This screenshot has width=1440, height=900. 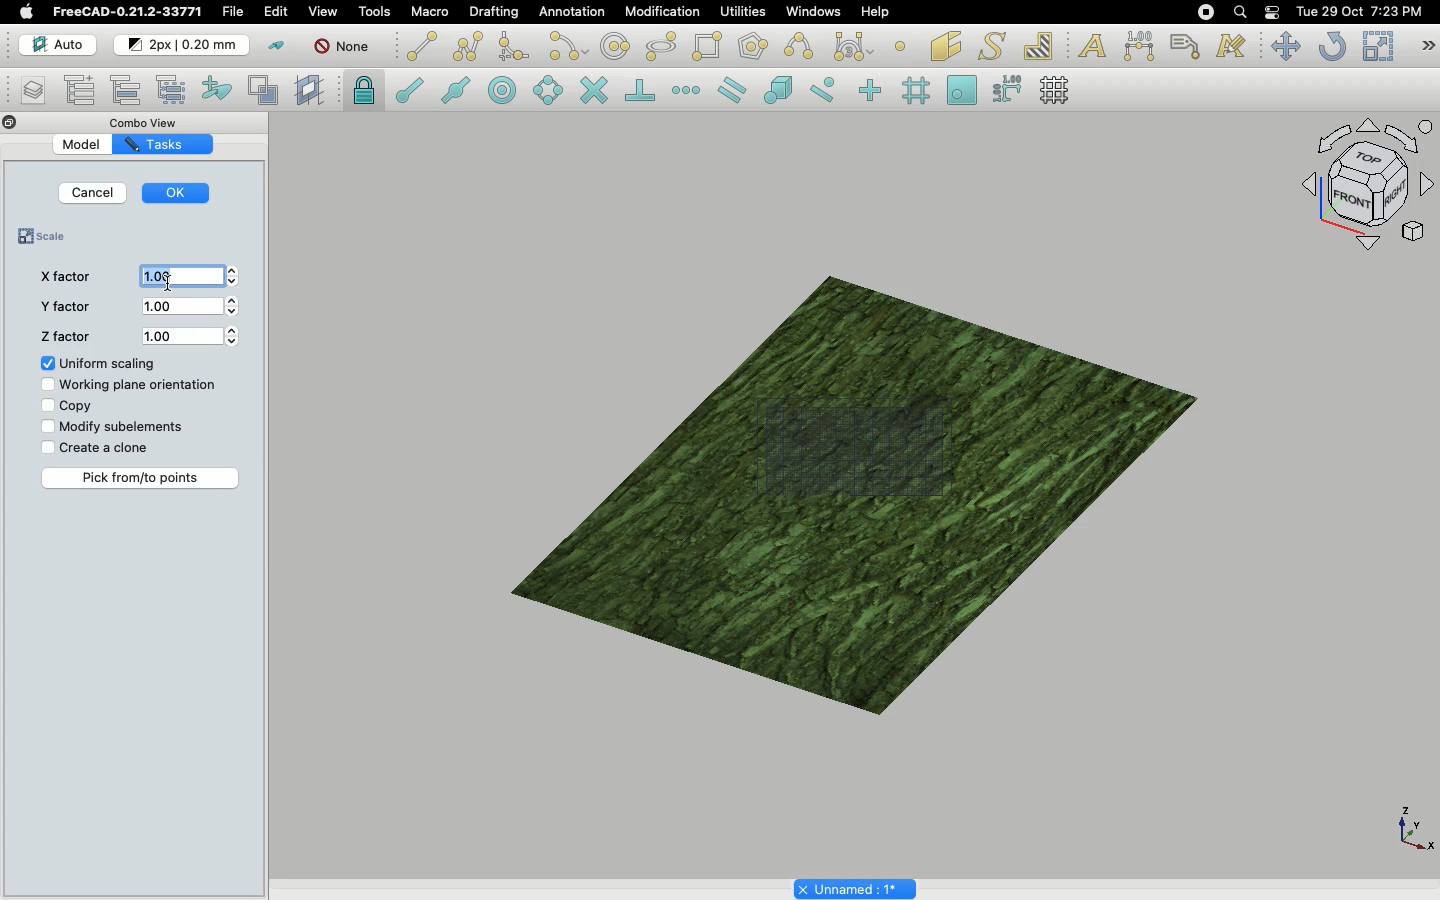 What do you see at coordinates (1273, 11) in the screenshot?
I see `Notification` at bounding box center [1273, 11].